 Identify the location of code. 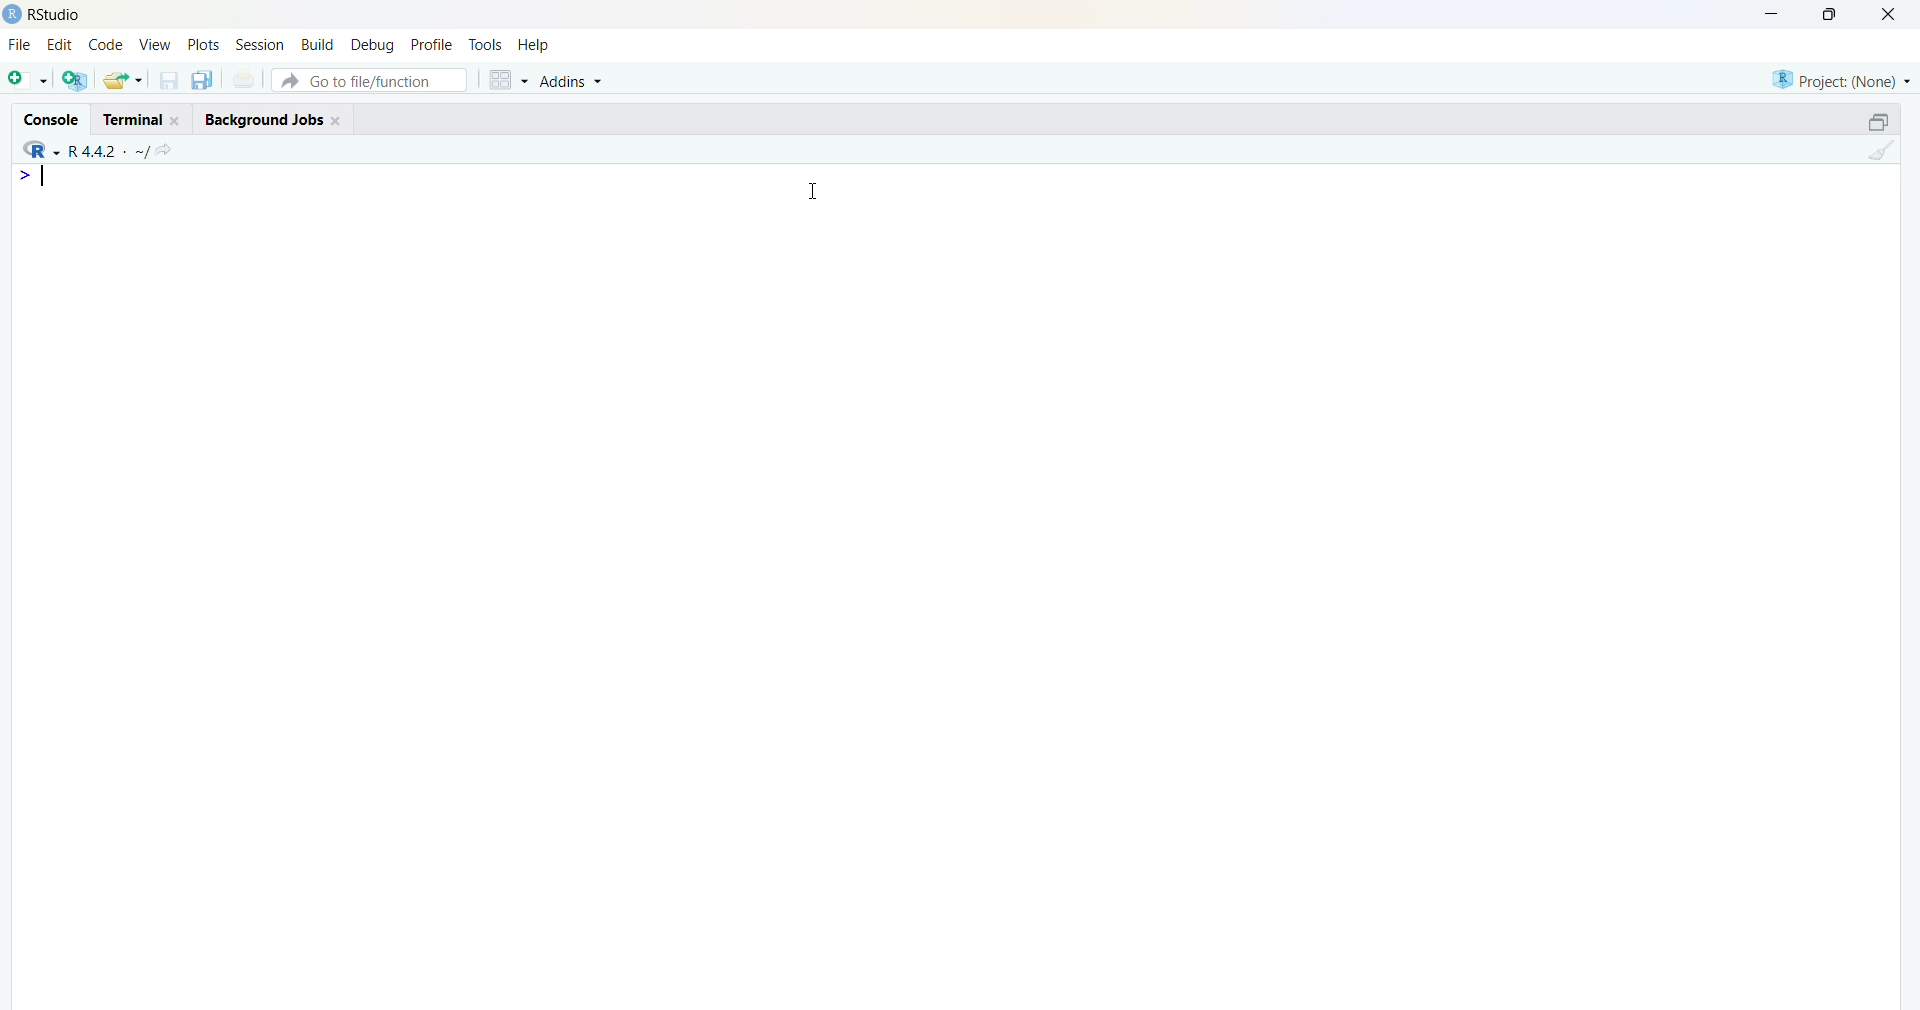
(105, 45).